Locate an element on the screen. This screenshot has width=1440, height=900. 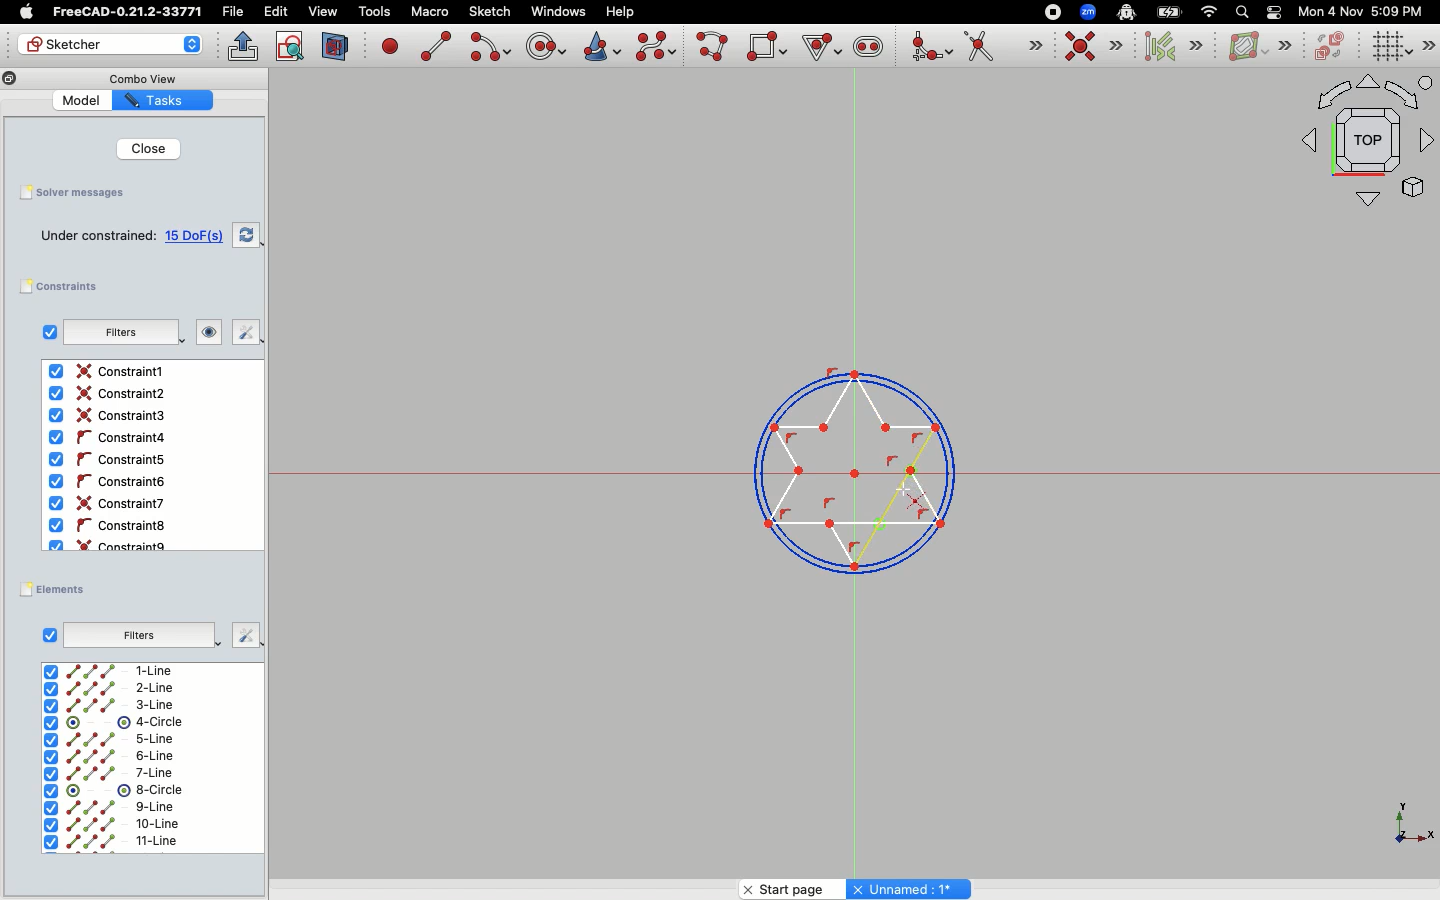
8-circle is located at coordinates (125, 790).